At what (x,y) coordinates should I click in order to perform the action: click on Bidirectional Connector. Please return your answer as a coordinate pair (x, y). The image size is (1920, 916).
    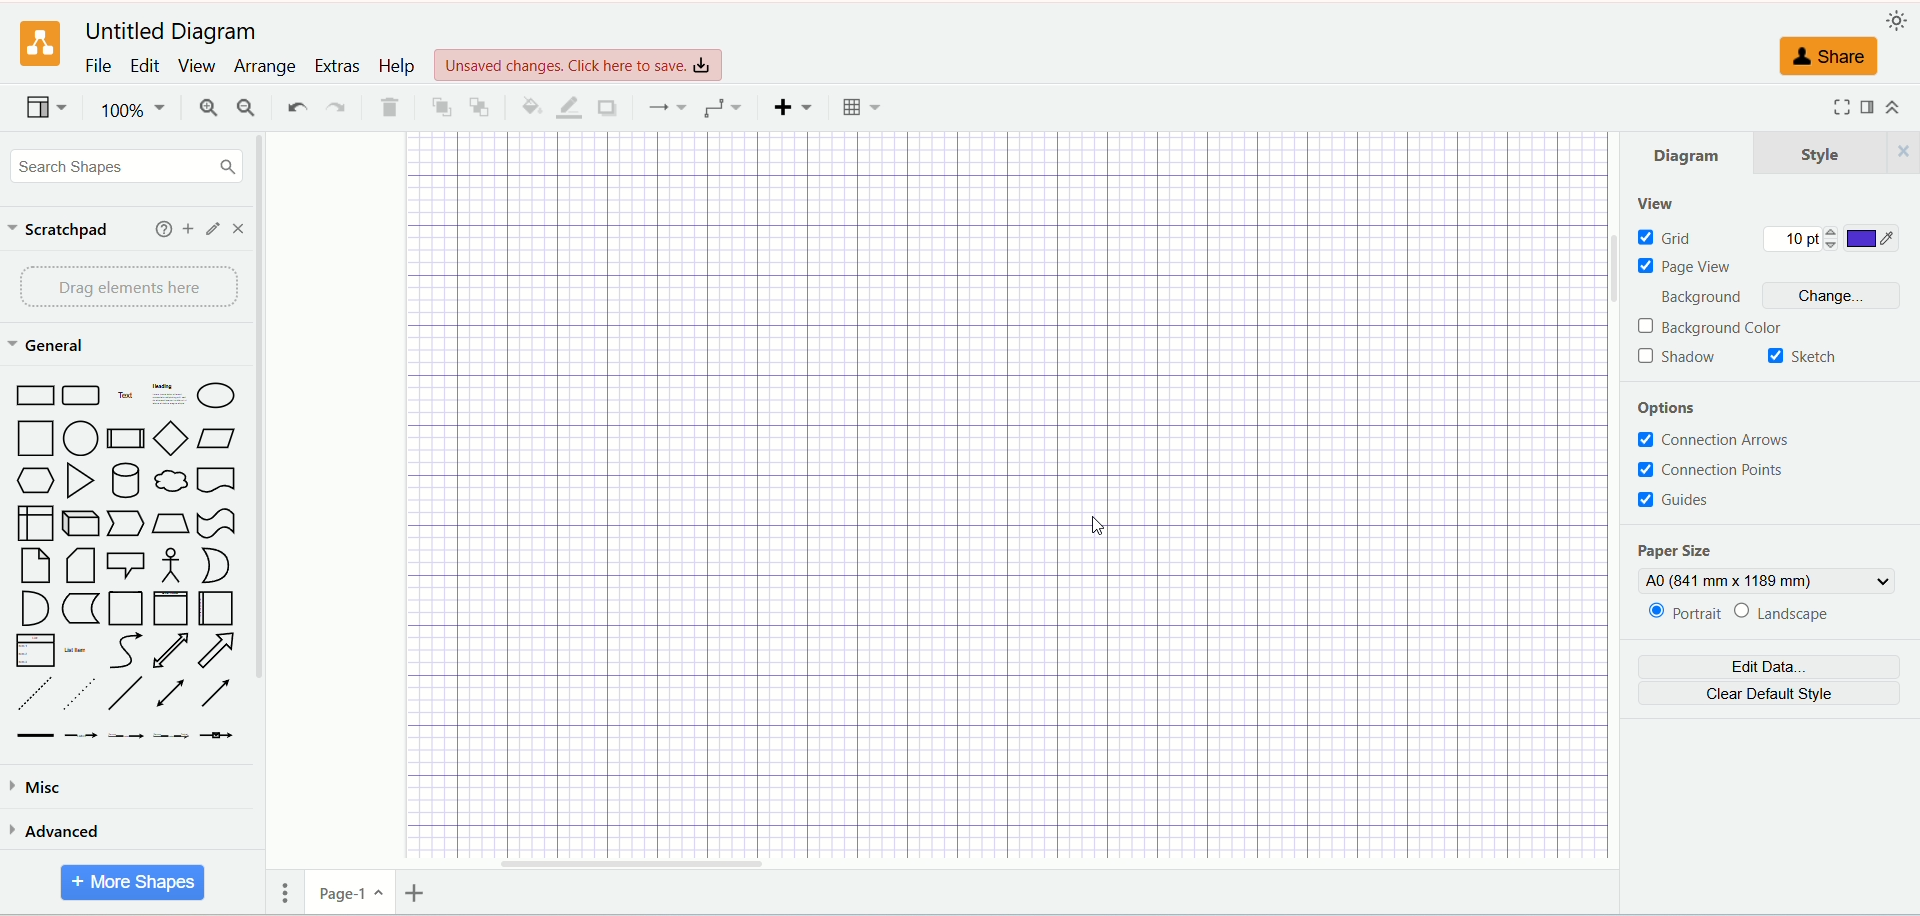
    Looking at the image, I should click on (175, 694).